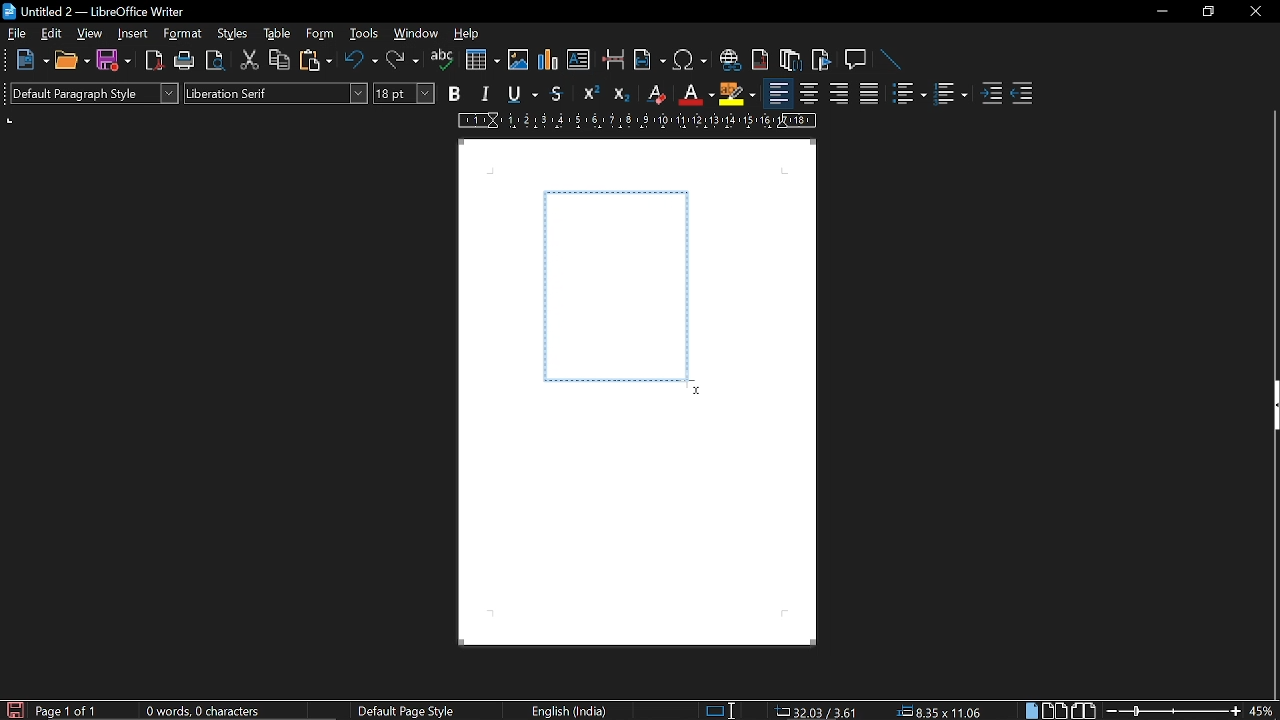  Describe the element at coordinates (1162, 12) in the screenshot. I see `minimize` at that location.